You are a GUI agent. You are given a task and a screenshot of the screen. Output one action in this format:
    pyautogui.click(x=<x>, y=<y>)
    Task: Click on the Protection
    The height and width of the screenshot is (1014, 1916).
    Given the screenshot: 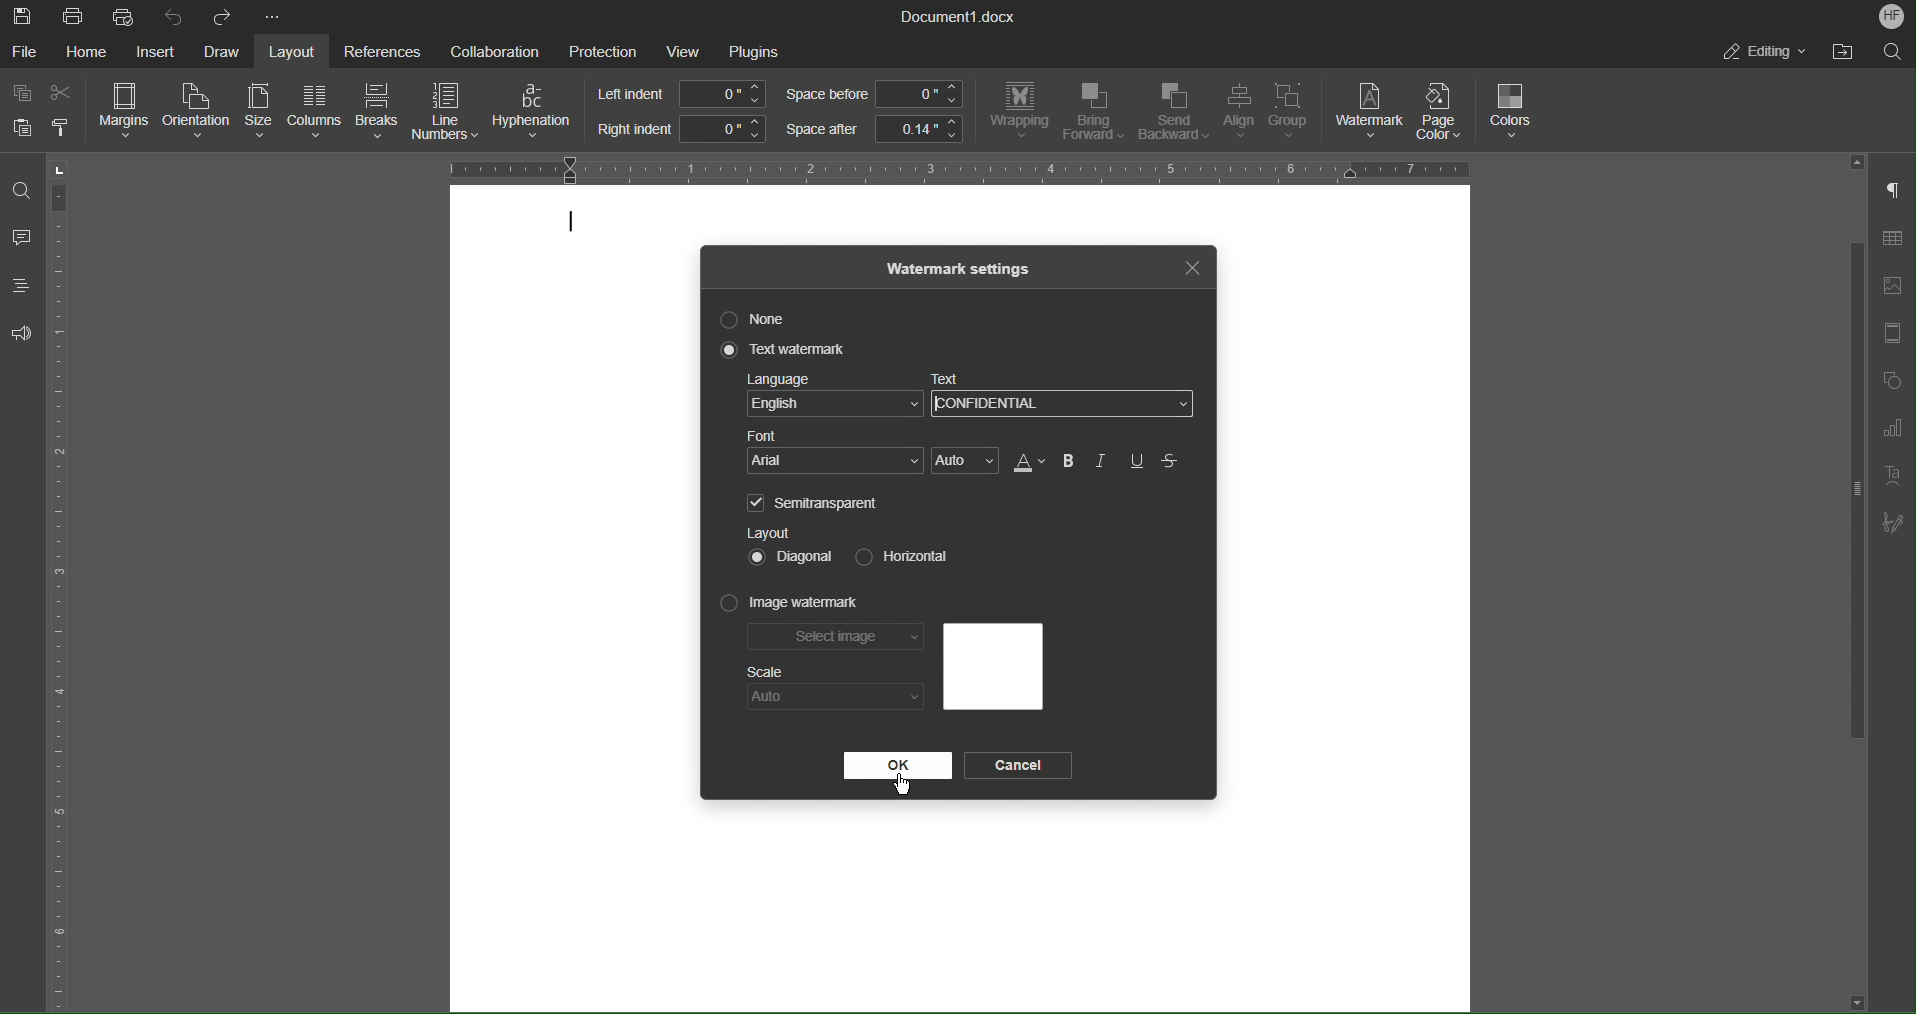 What is the action you would take?
    pyautogui.click(x=603, y=50)
    